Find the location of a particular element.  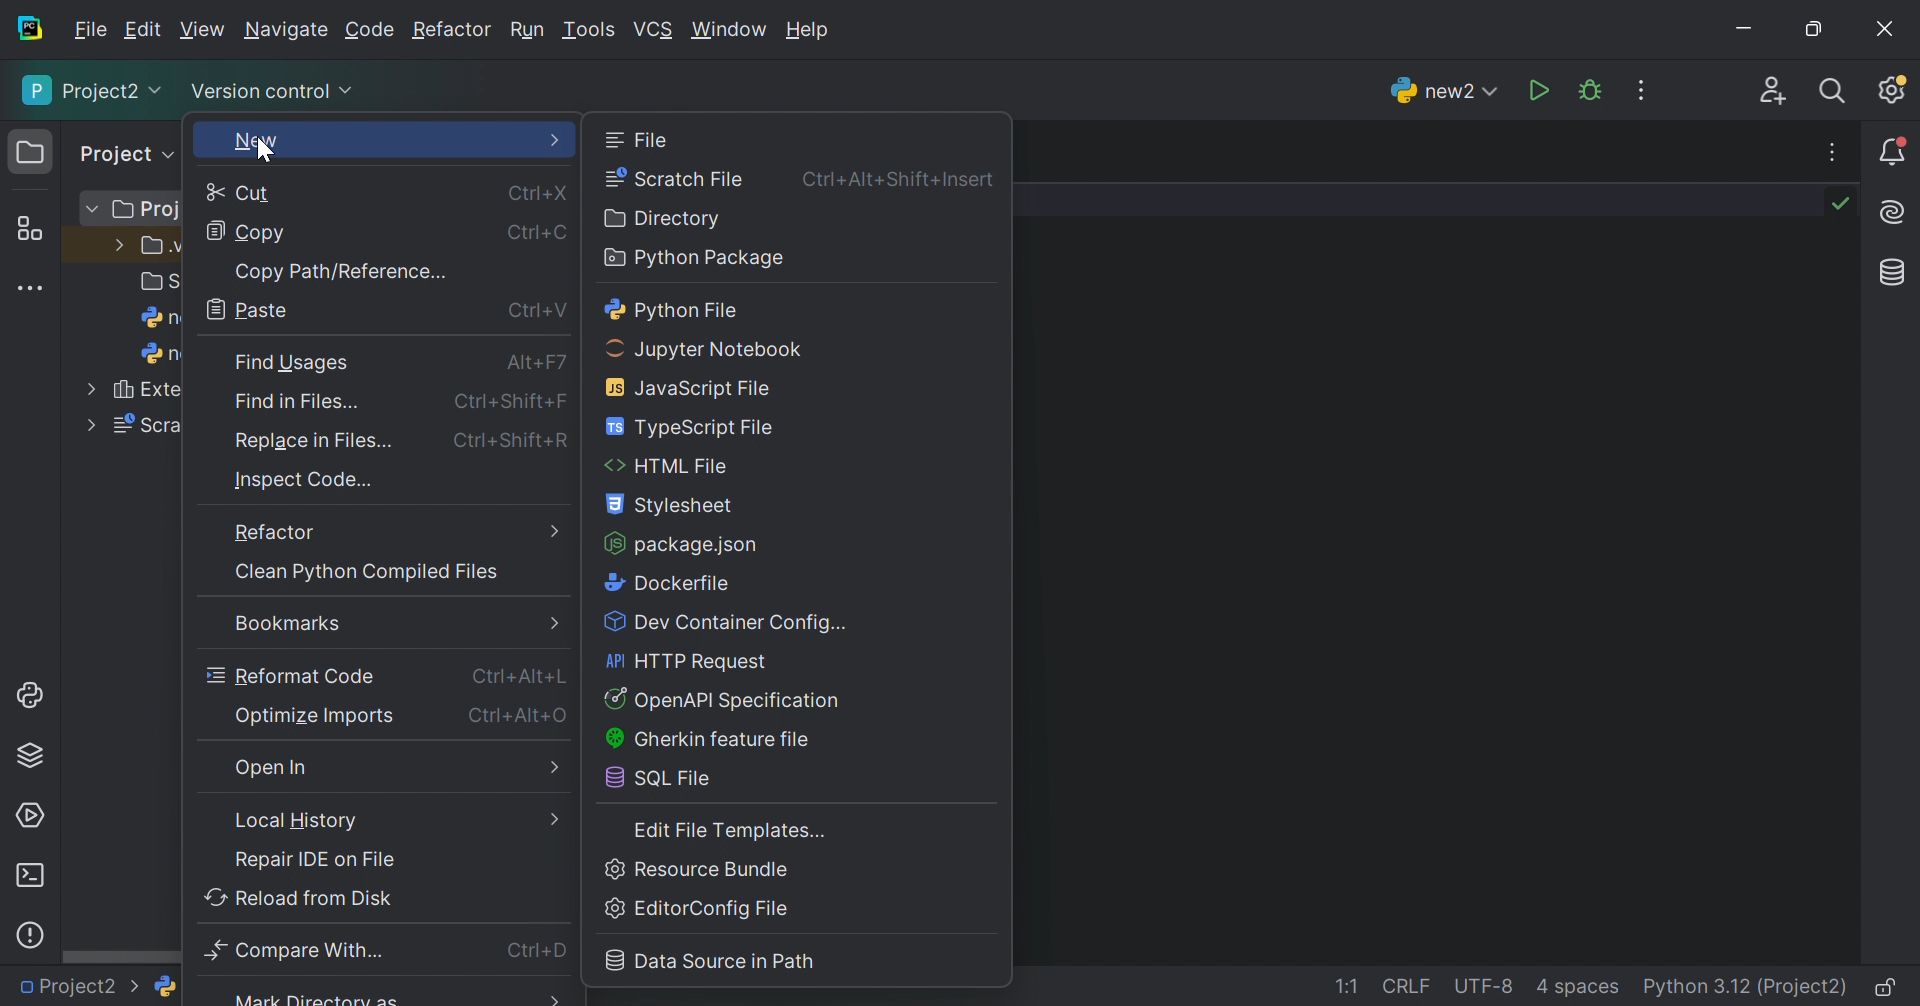

Notifications is located at coordinates (1896, 151).